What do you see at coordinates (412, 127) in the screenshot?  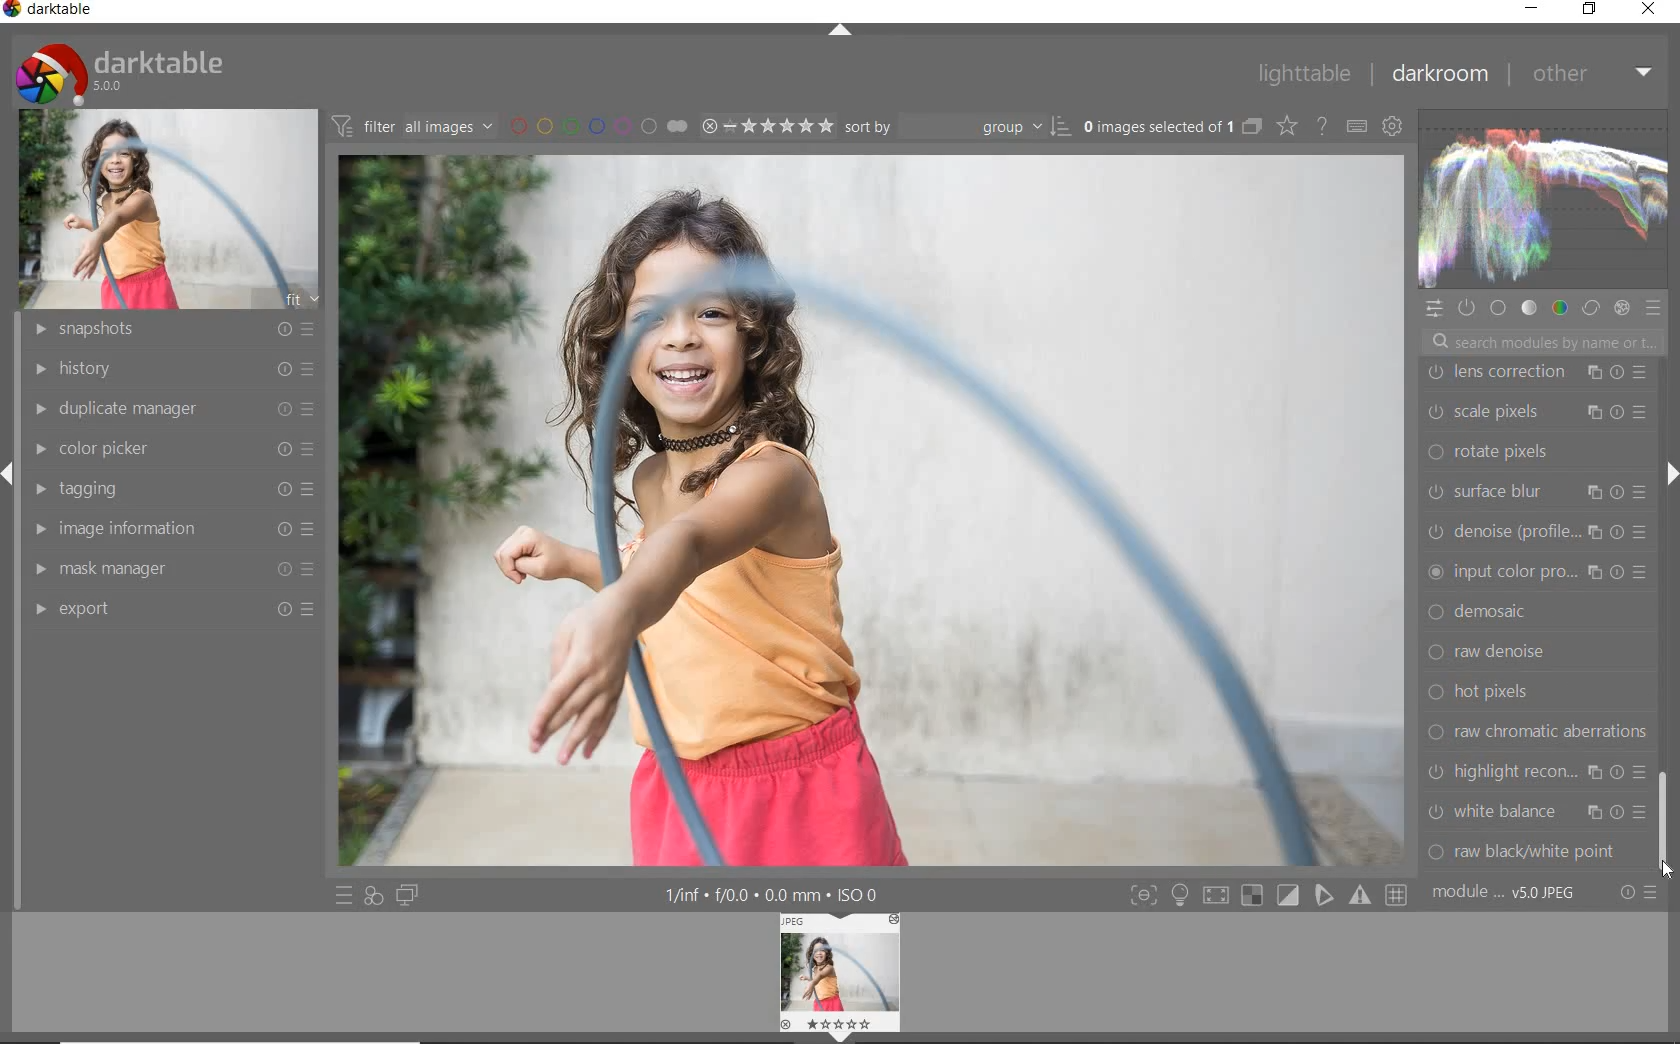 I see `filter images` at bounding box center [412, 127].